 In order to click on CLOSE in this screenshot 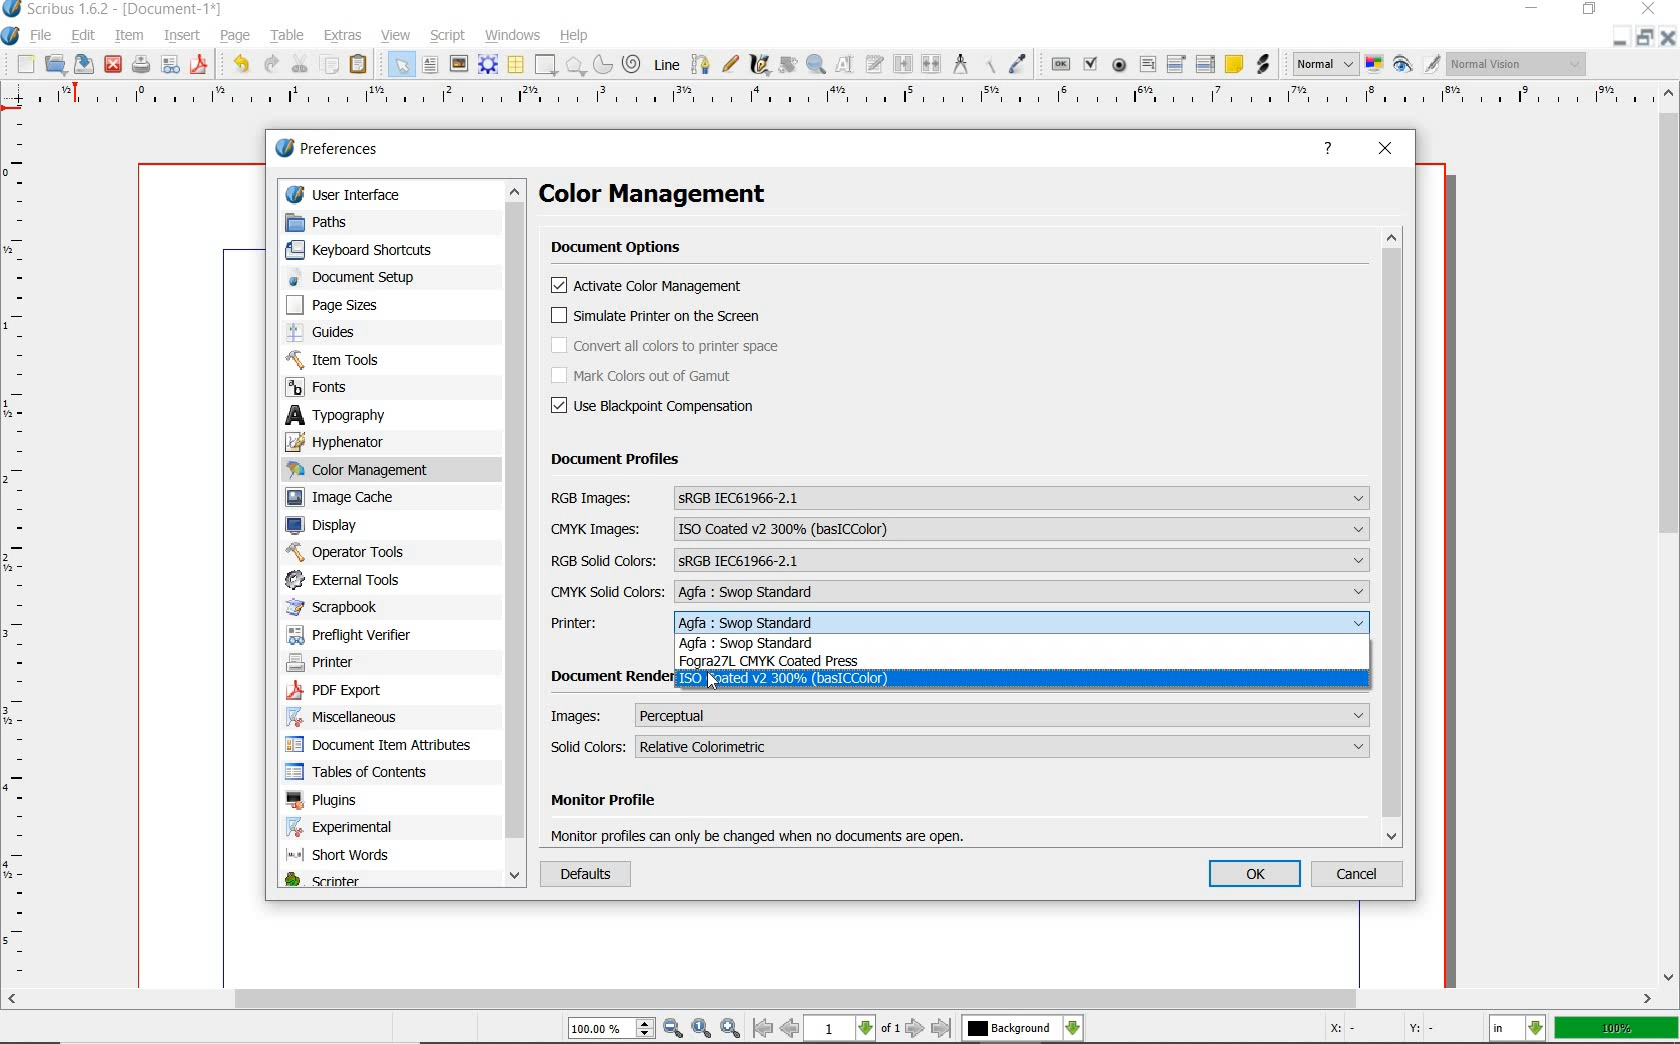, I will do `click(1387, 150)`.